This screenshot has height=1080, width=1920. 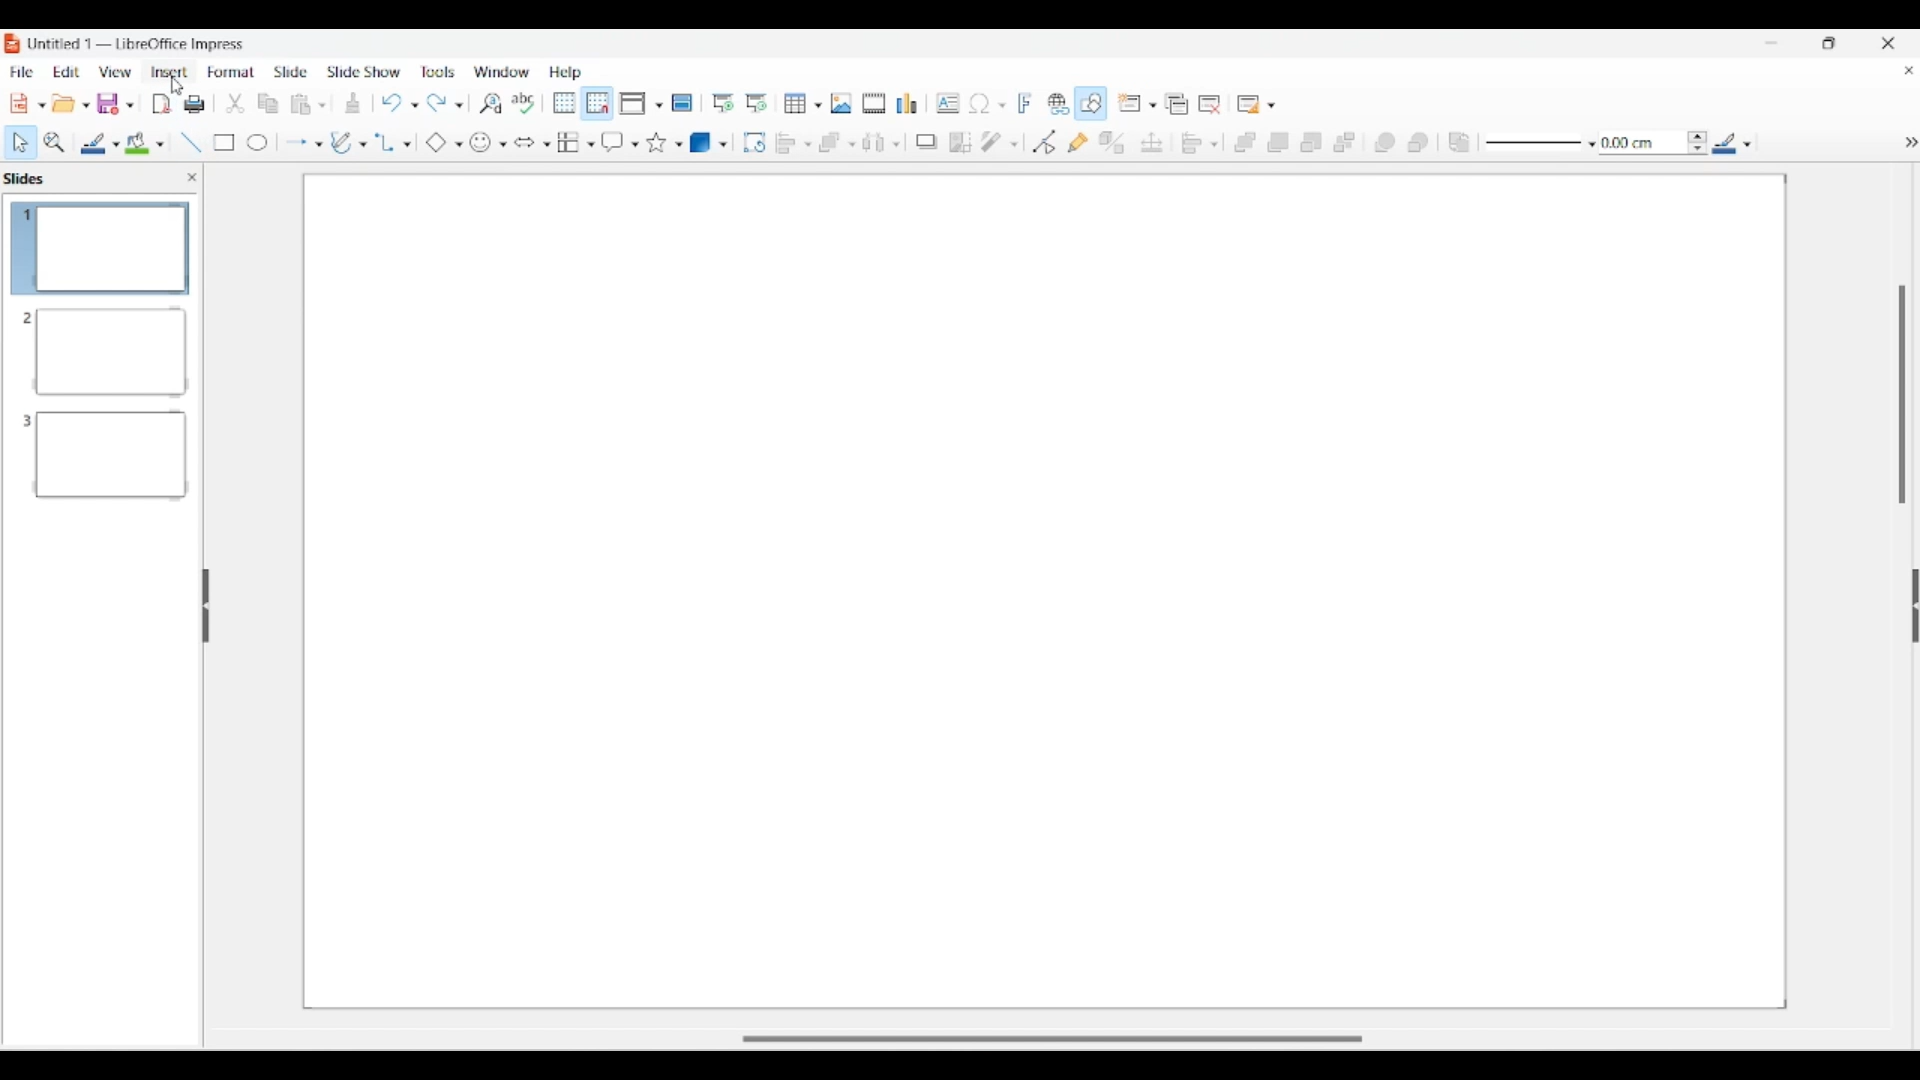 What do you see at coordinates (1177, 104) in the screenshot?
I see `Duplicate slide` at bounding box center [1177, 104].